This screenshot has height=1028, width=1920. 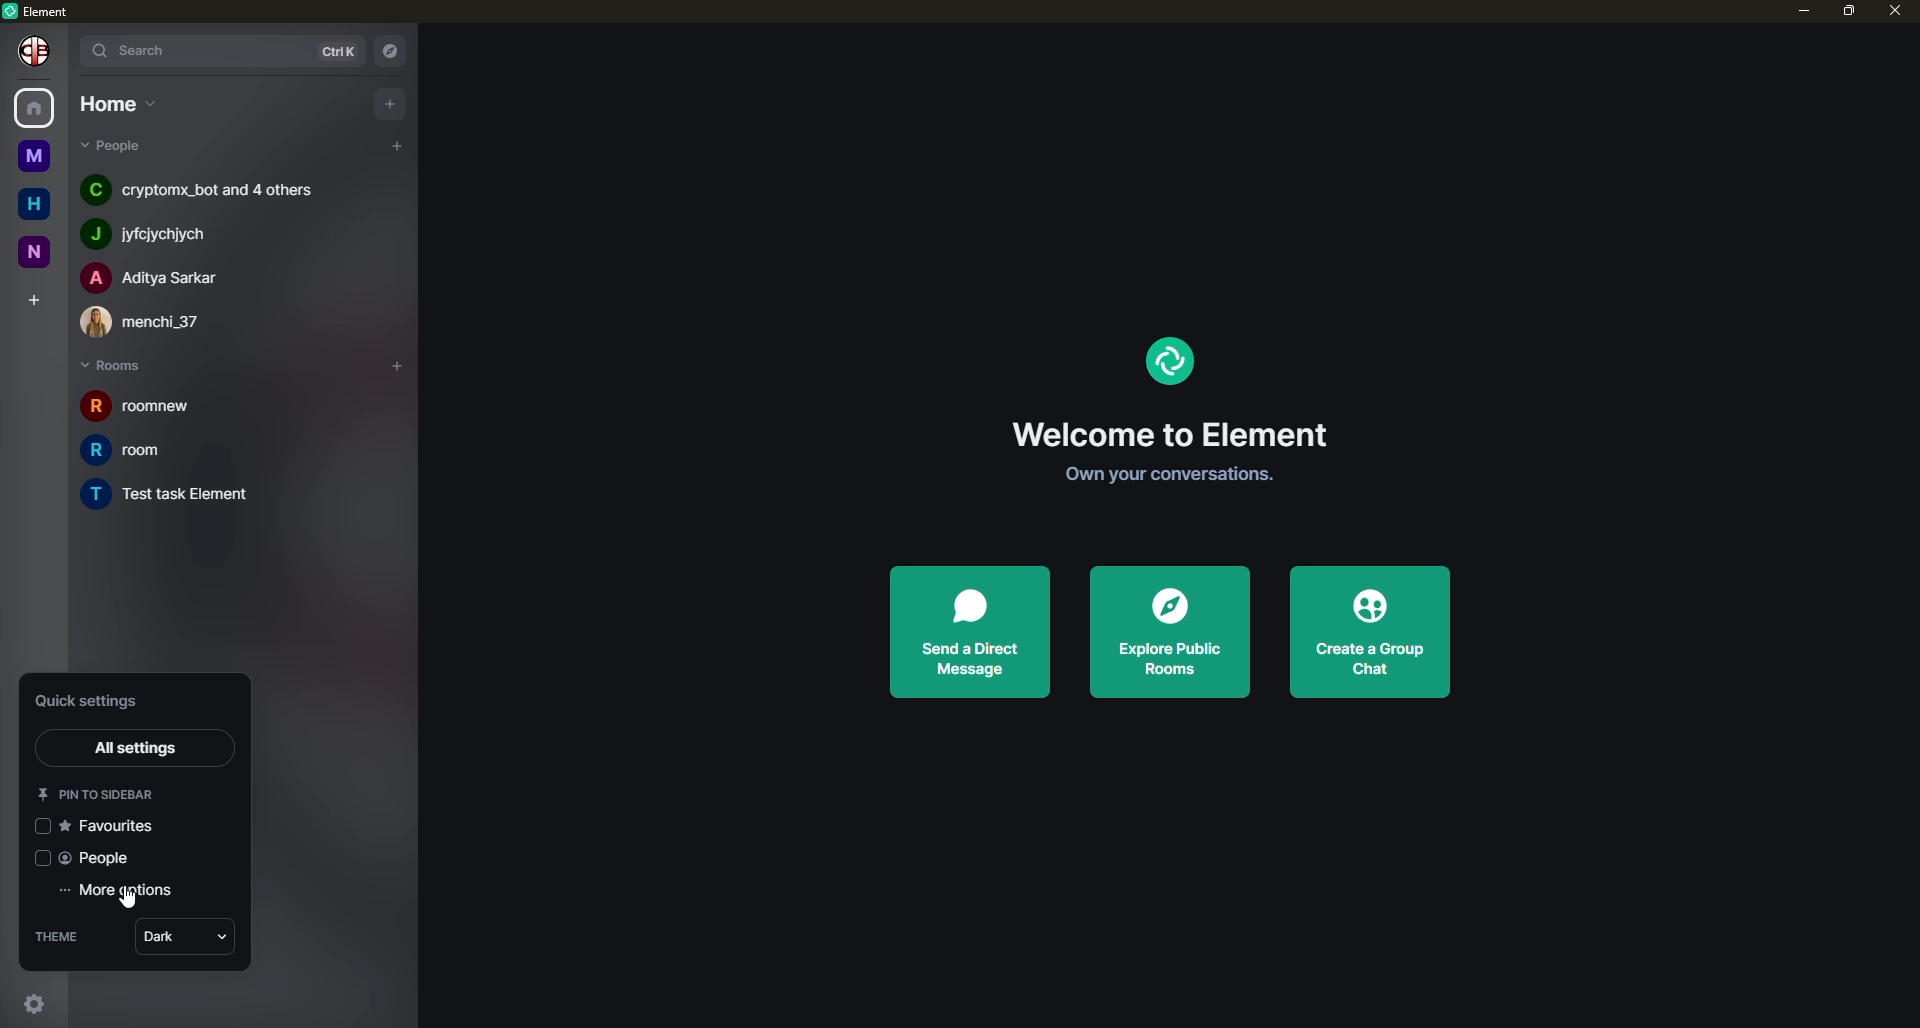 What do you see at coordinates (67, 938) in the screenshot?
I see `theme` at bounding box center [67, 938].